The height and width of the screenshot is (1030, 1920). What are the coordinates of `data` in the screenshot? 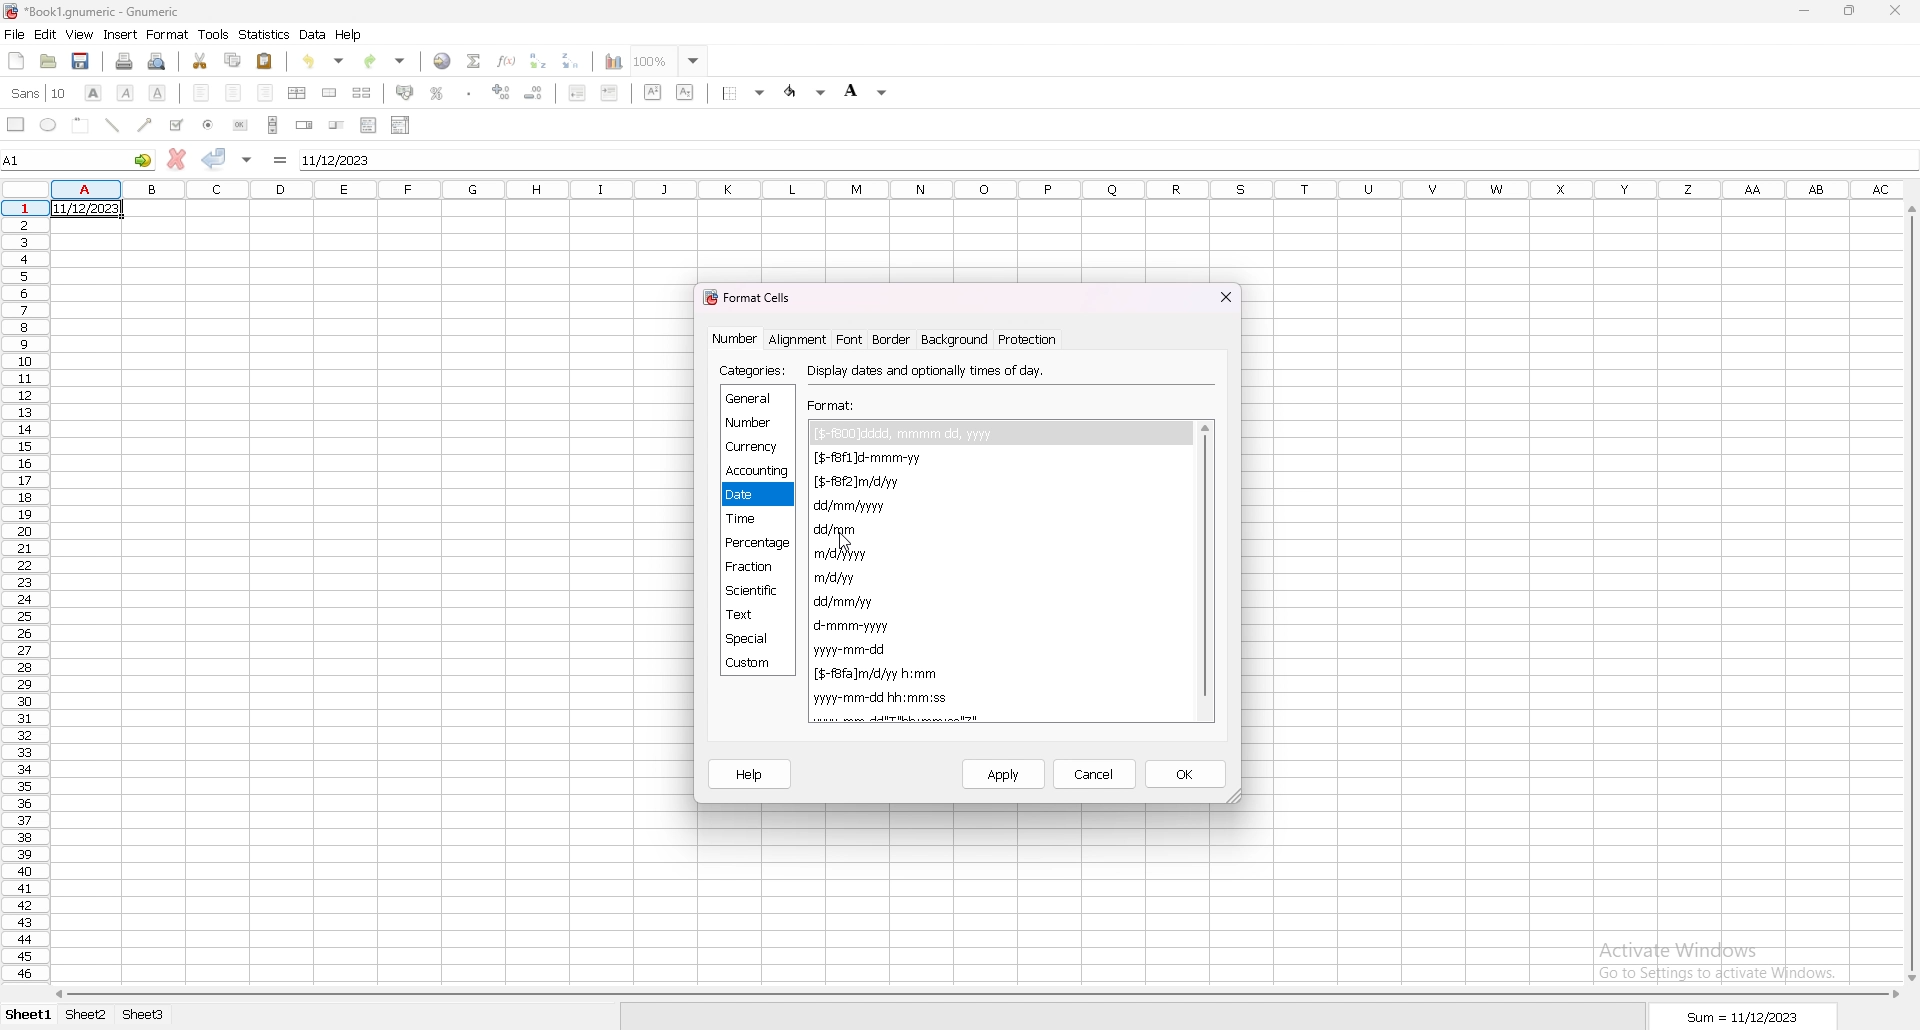 It's located at (312, 35).